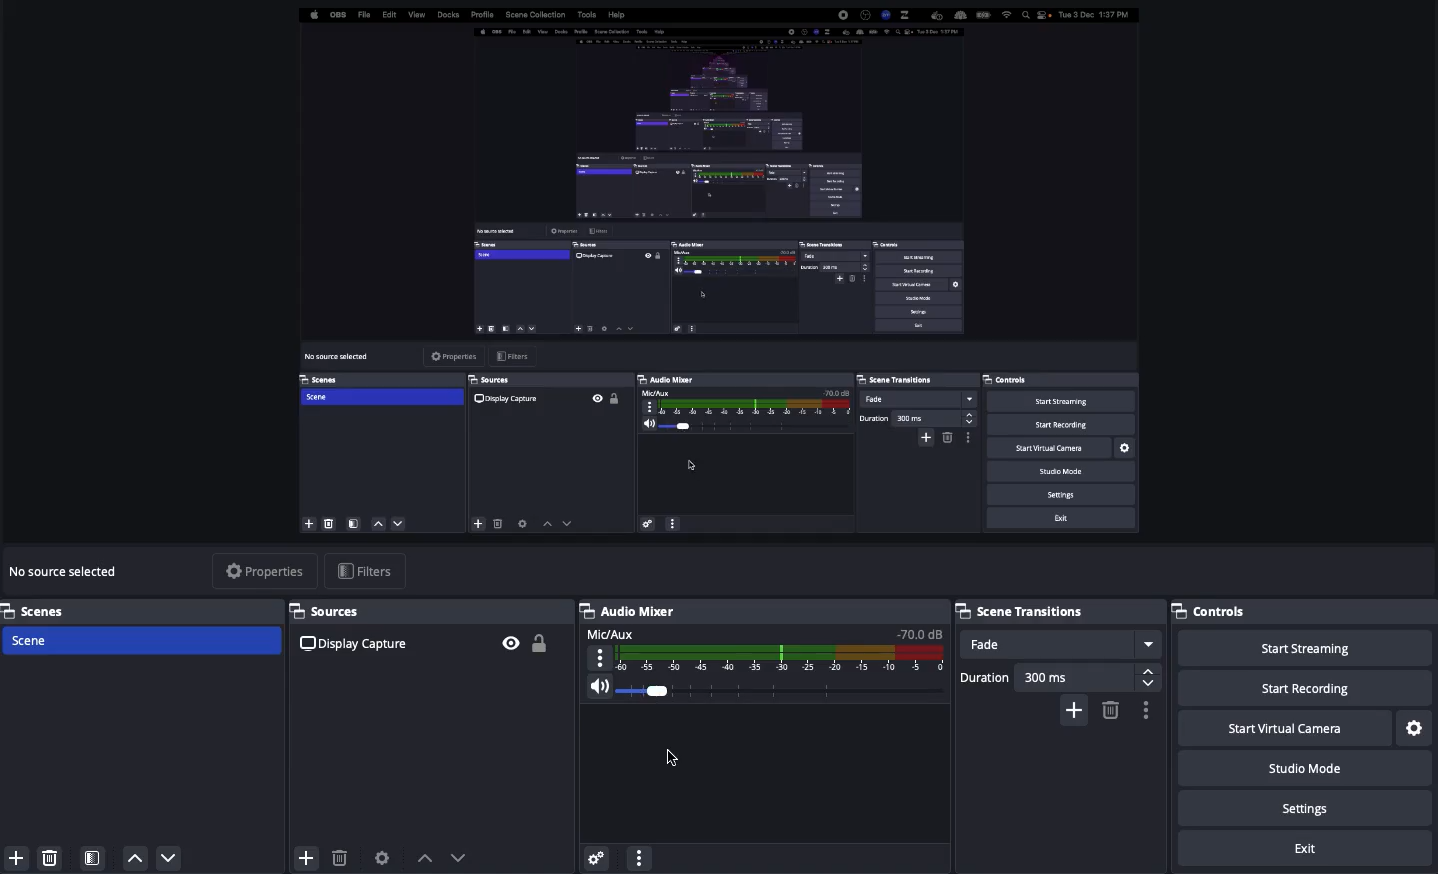 Image resolution: width=1438 pixels, height=874 pixels. What do you see at coordinates (304, 854) in the screenshot?
I see `Add` at bounding box center [304, 854].